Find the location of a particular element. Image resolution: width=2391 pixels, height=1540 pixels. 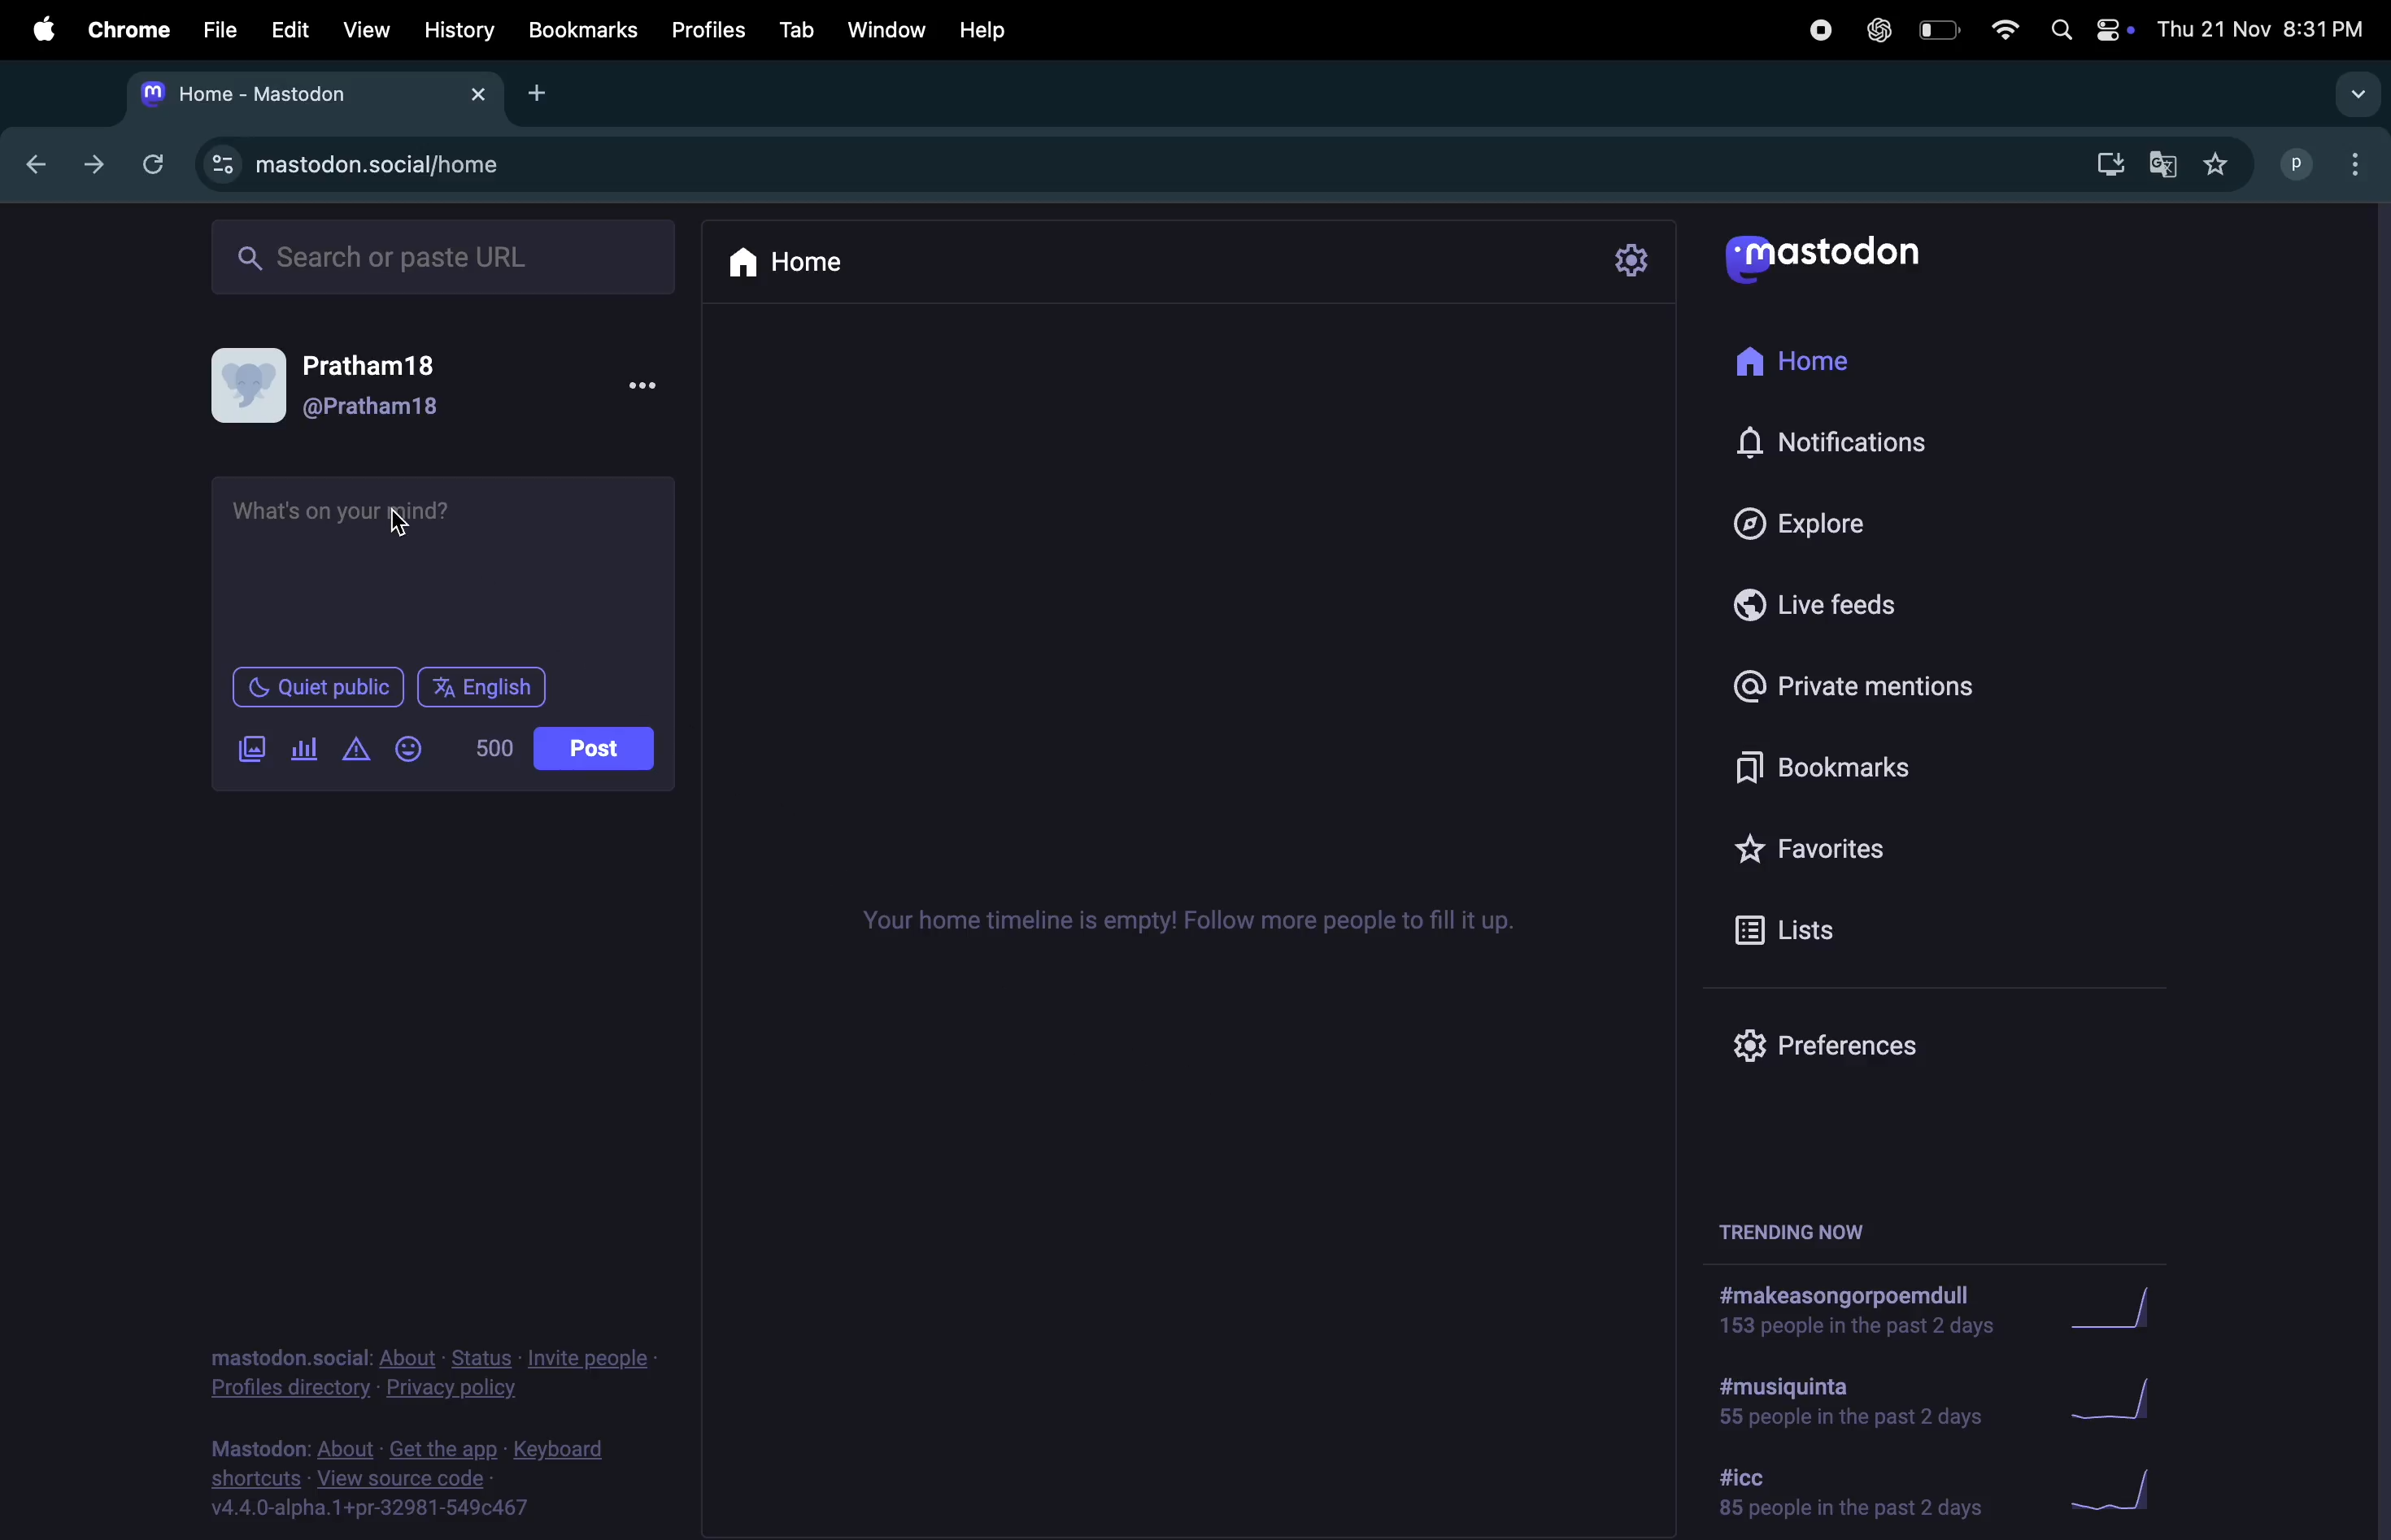

trending now is located at coordinates (1806, 1226).